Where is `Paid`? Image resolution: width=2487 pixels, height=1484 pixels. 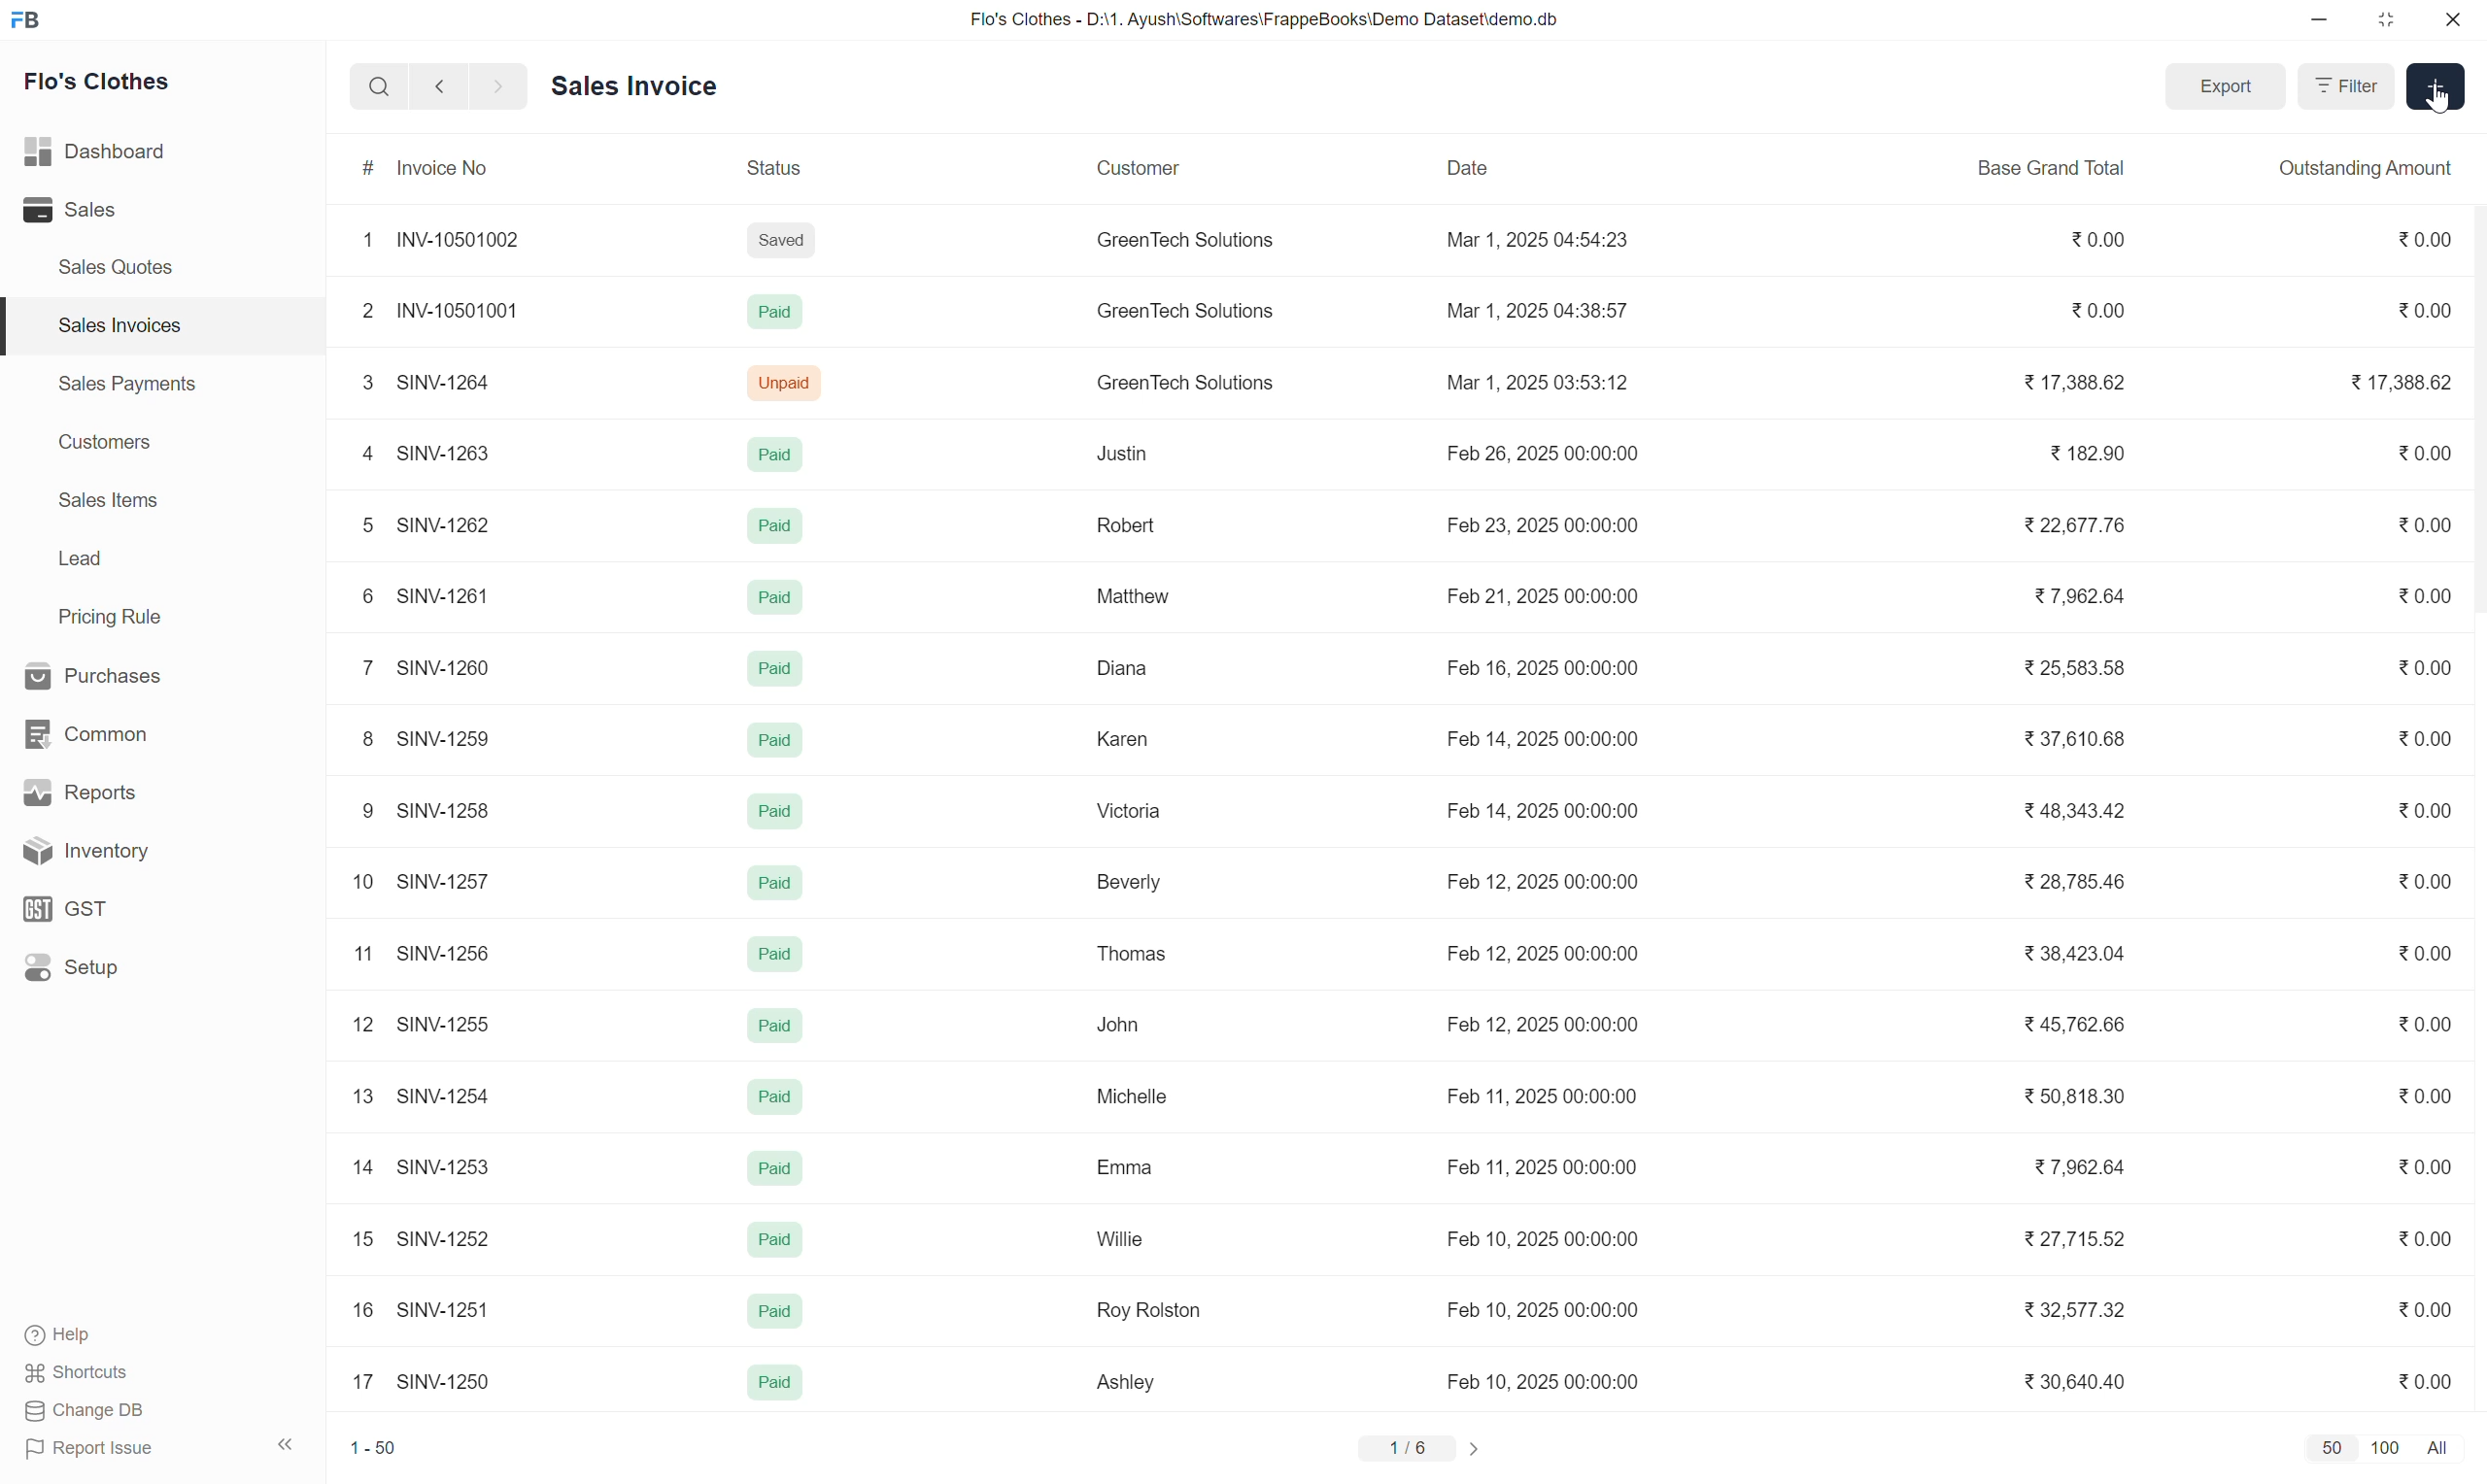
Paid is located at coordinates (779, 957).